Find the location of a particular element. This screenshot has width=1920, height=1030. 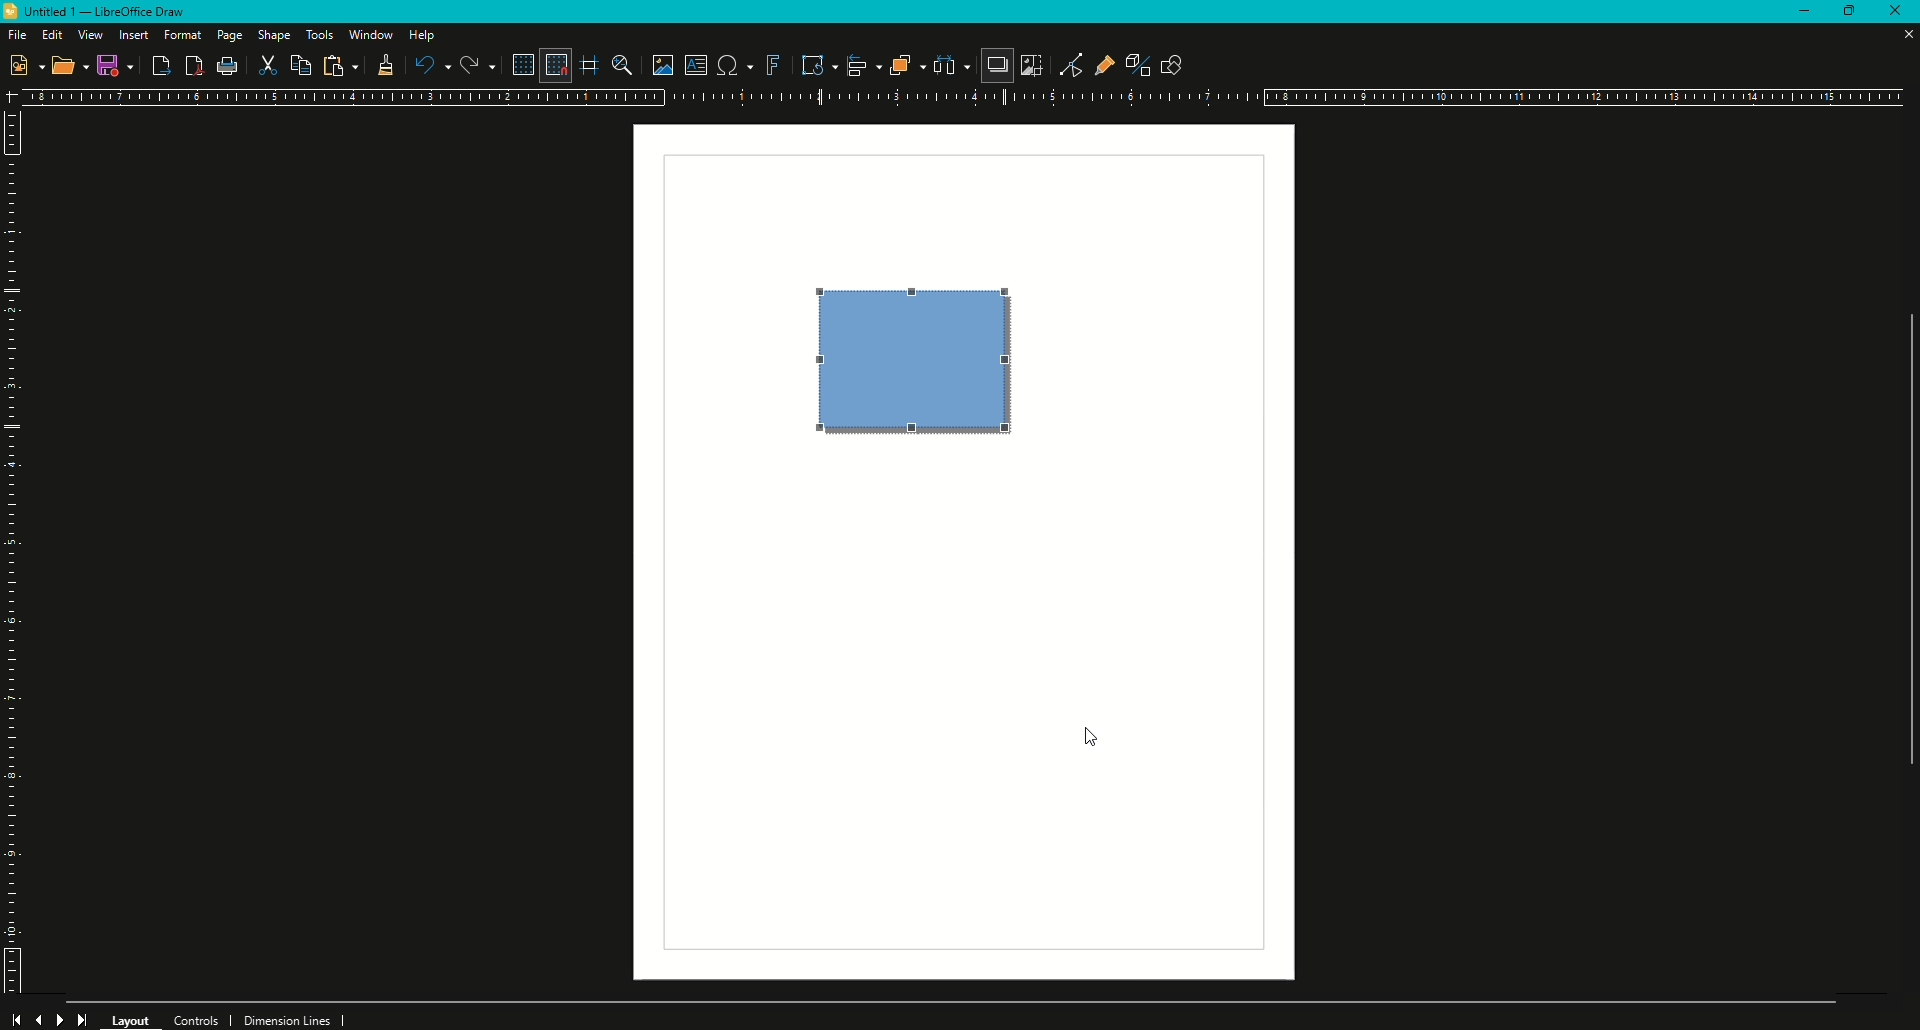

Insert Special Characters is located at coordinates (732, 65).